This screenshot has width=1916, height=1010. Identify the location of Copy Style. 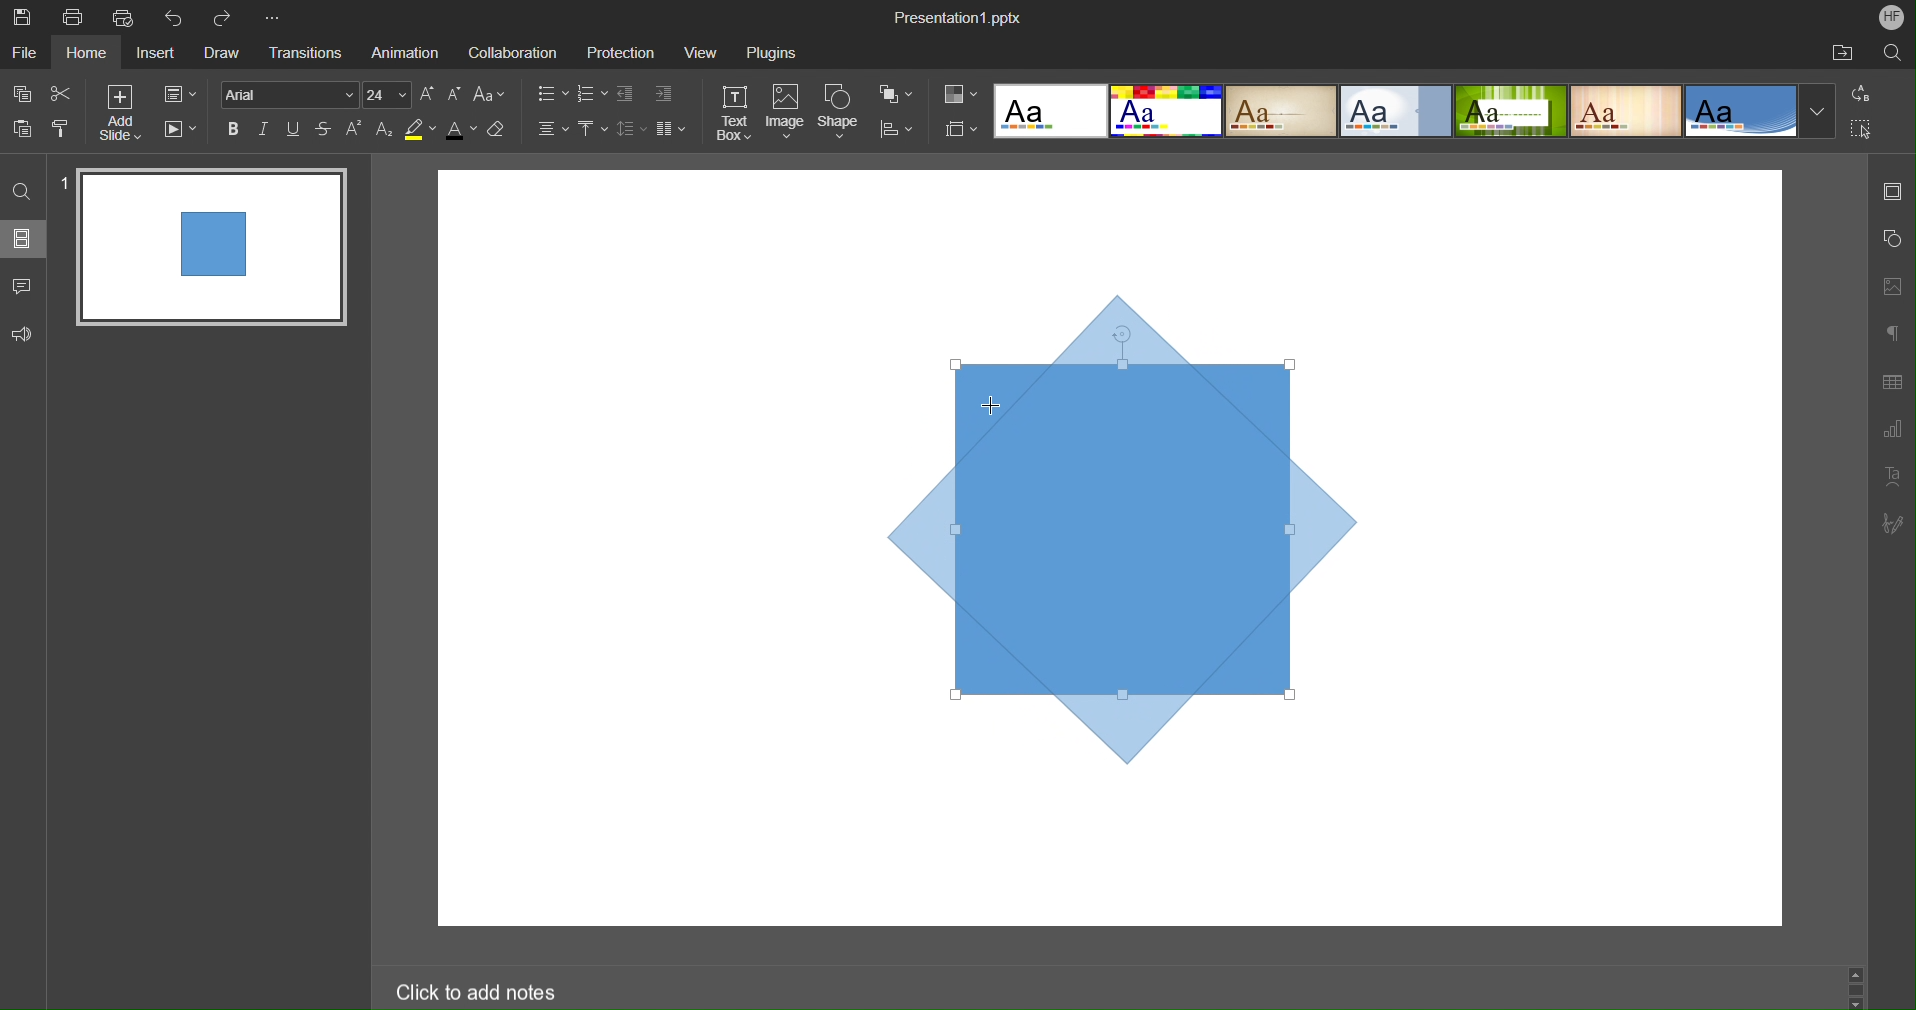
(60, 129).